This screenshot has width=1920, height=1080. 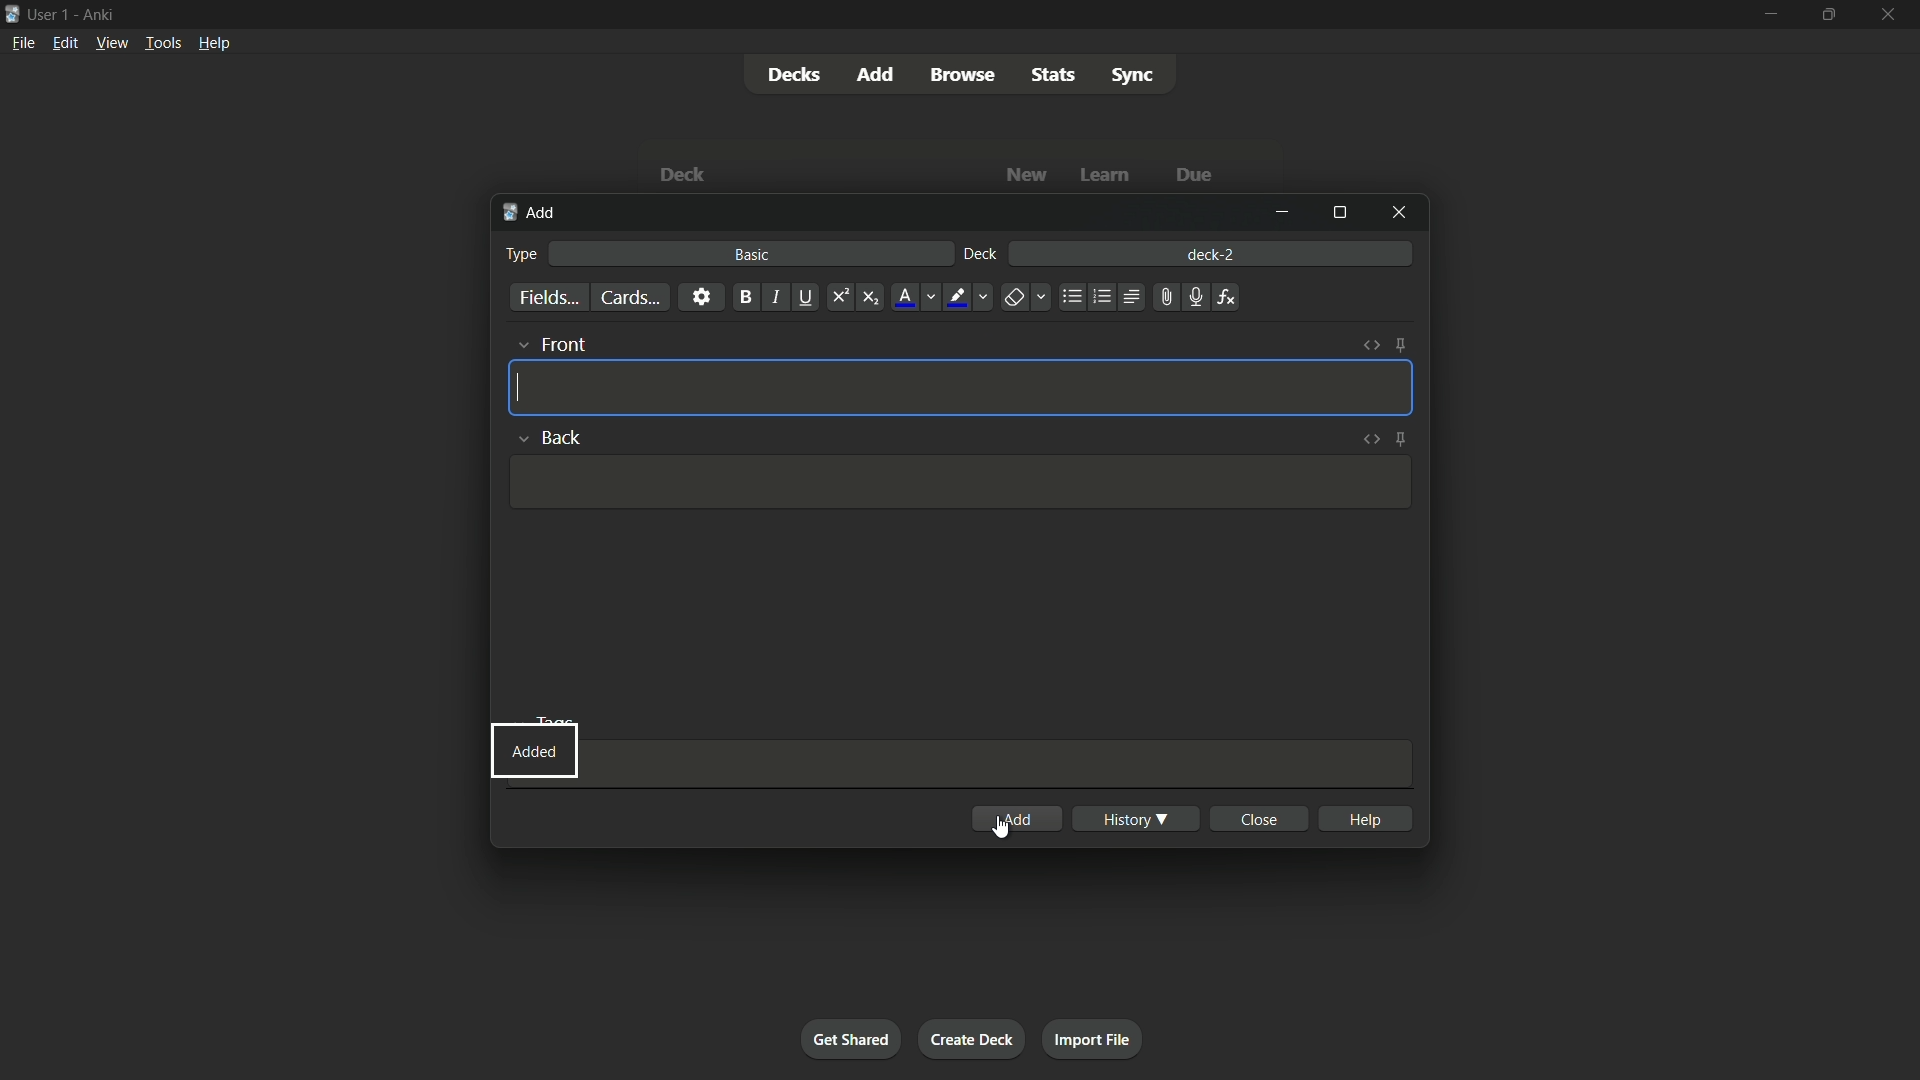 What do you see at coordinates (964, 75) in the screenshot?
I see `browse` at bounding box center [964, 75].